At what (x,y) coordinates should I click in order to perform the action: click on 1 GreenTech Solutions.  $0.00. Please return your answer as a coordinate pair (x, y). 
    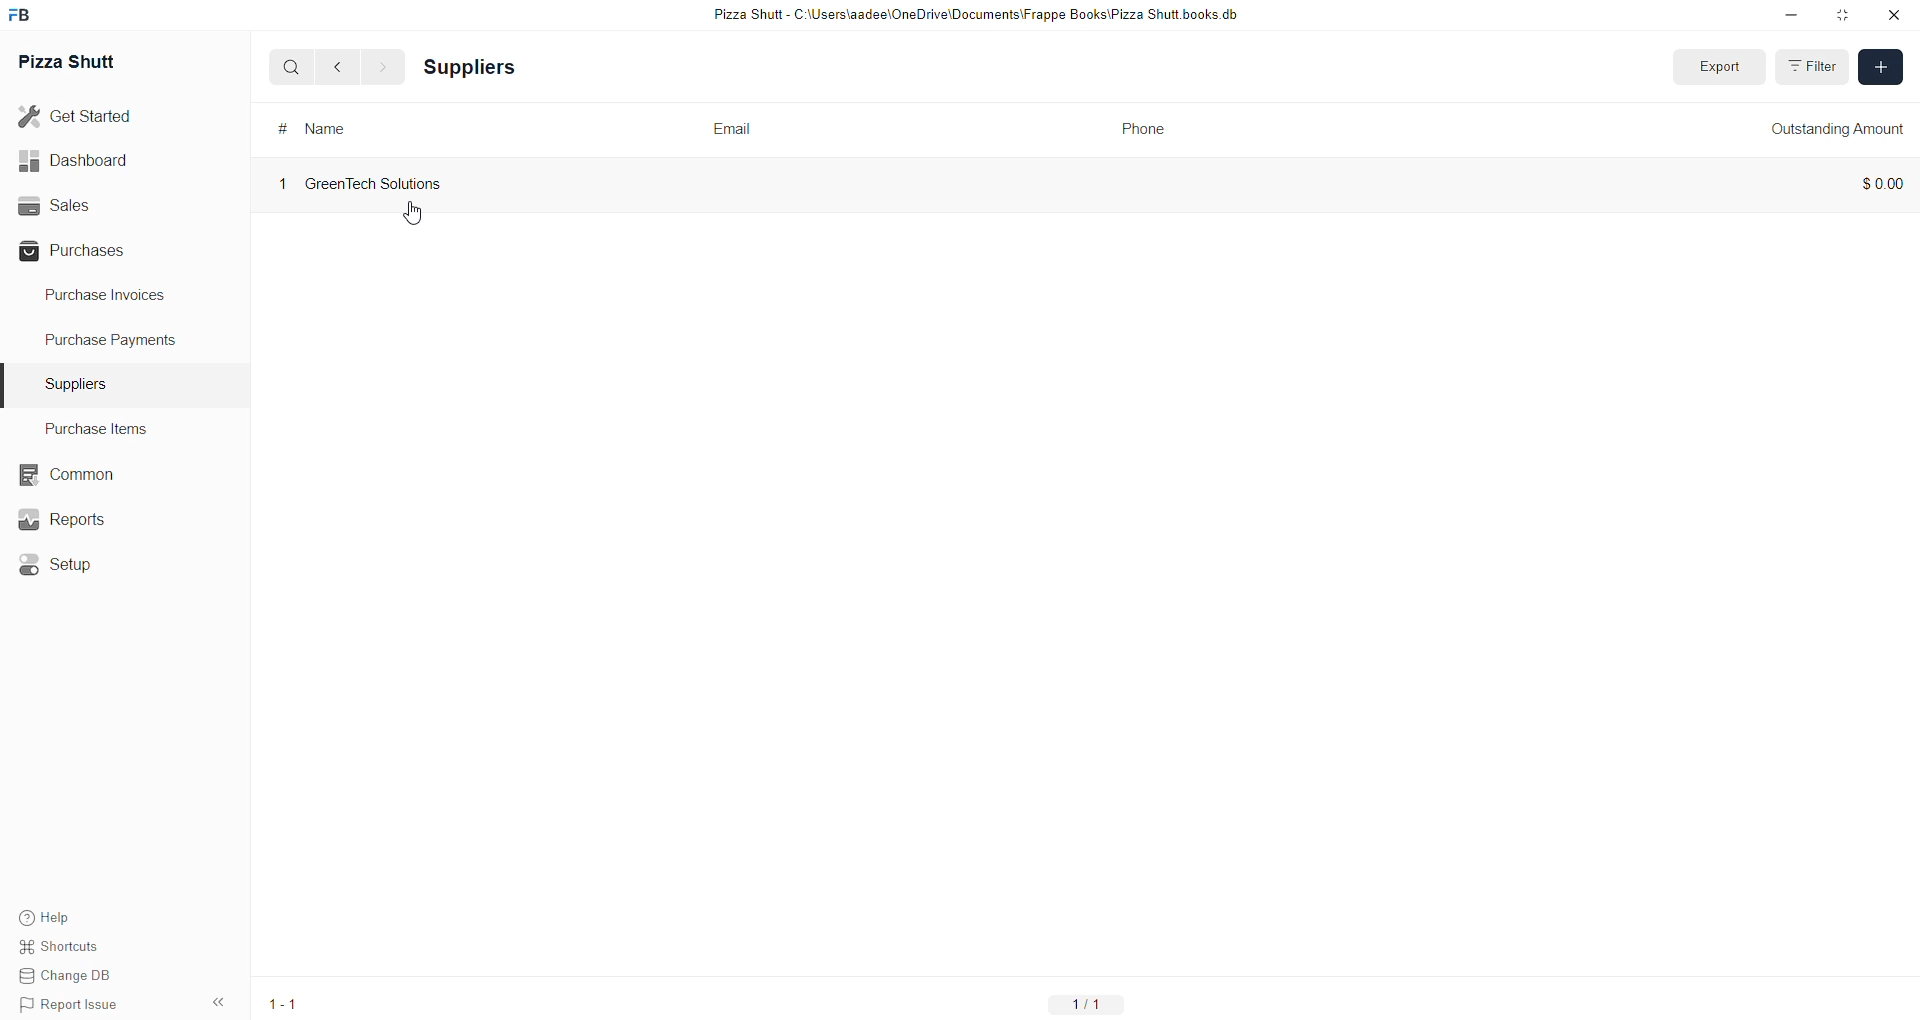
    Looking at the image, I should click on (1082, 181).